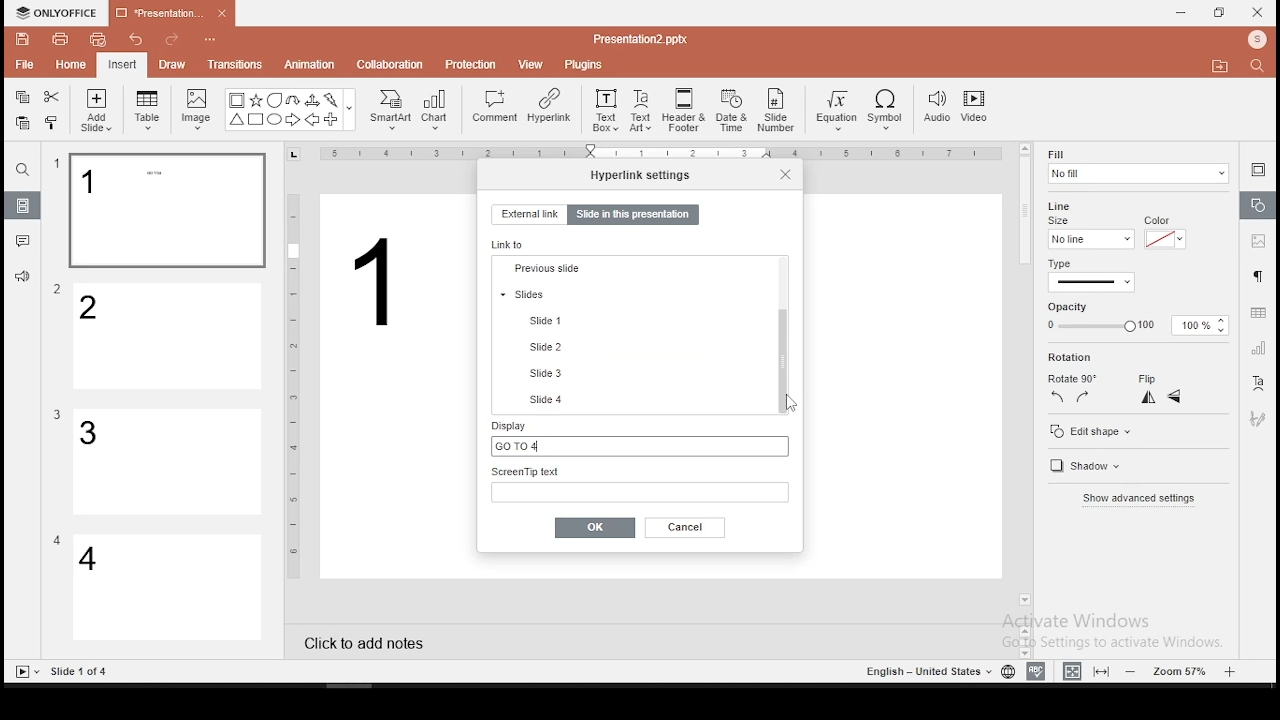 This screenshot has width=1280, height=720. What do you see at coordinates (777, 110) in the screenshot?
I see `slide number` at bounding box center [777, 110].